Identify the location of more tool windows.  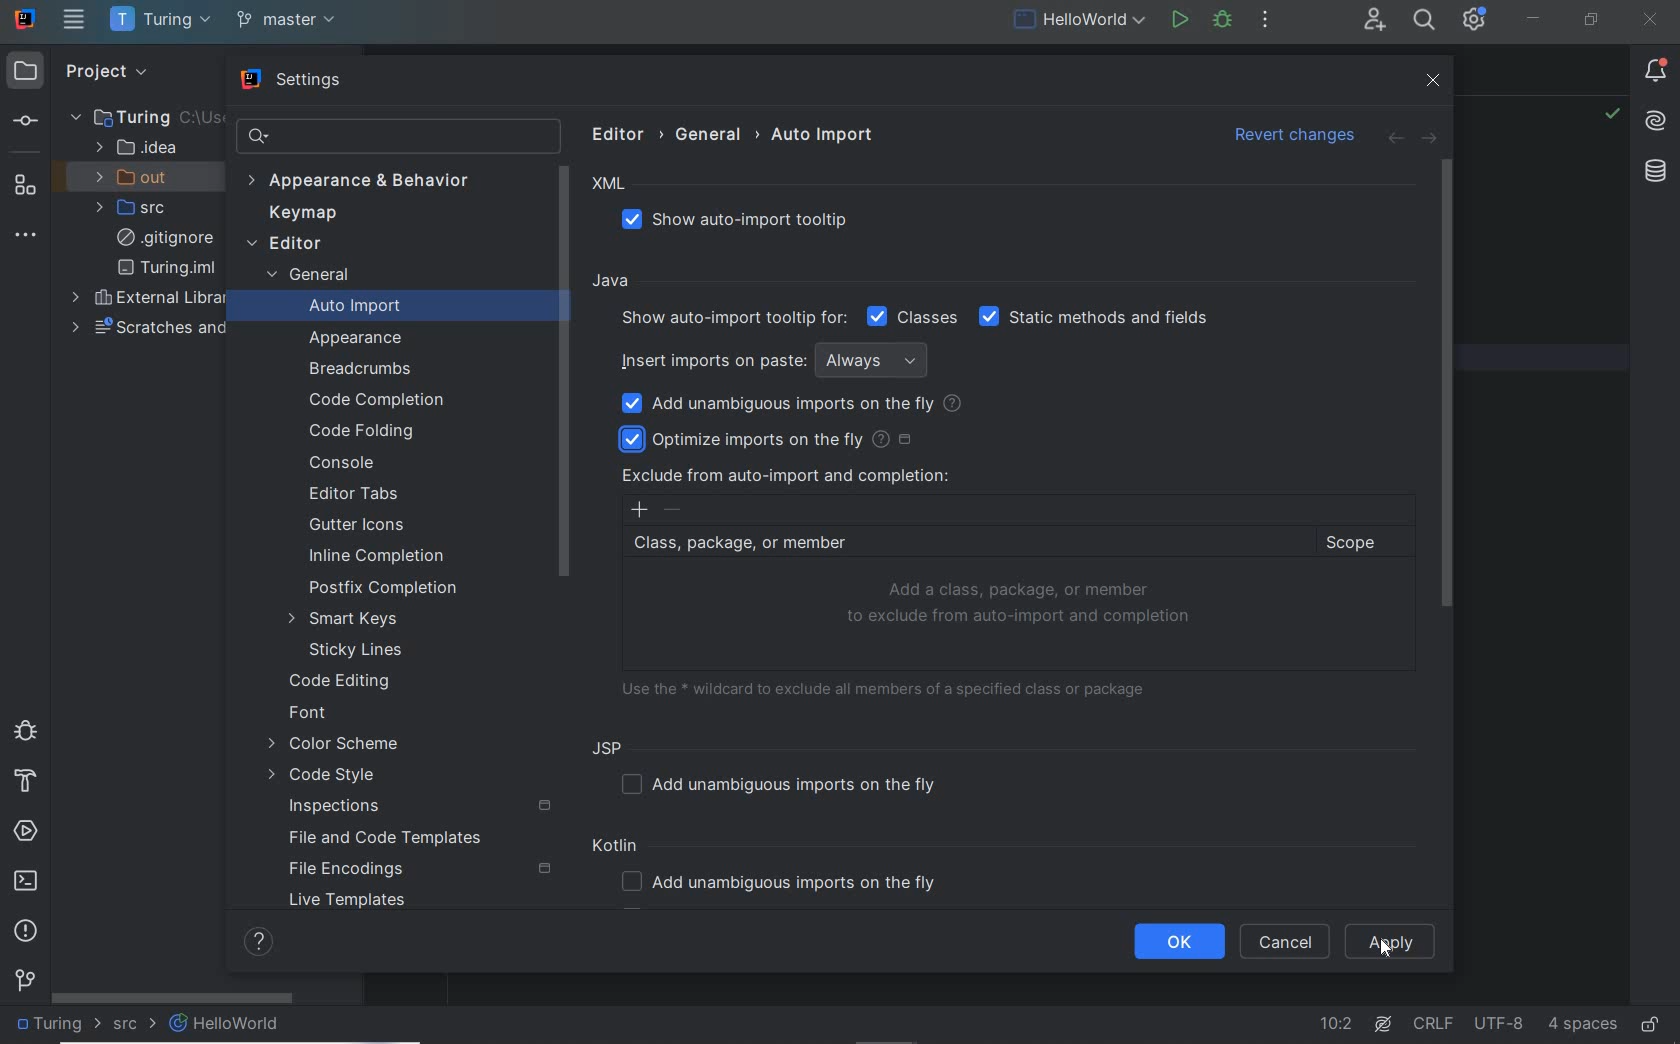
(27, 236).